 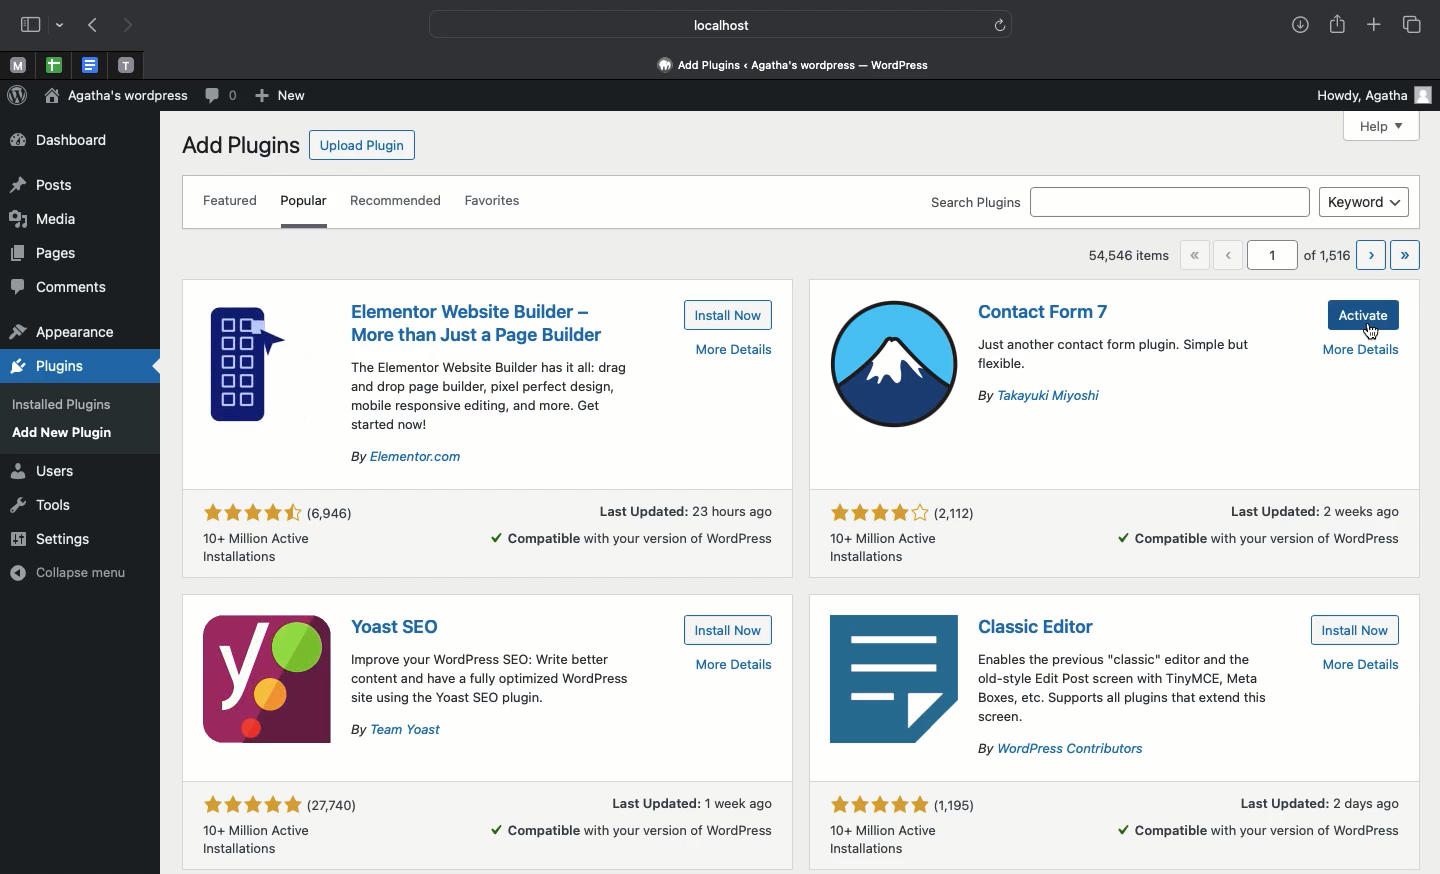 I want to click on Localhost, so click(x=710, y=22).